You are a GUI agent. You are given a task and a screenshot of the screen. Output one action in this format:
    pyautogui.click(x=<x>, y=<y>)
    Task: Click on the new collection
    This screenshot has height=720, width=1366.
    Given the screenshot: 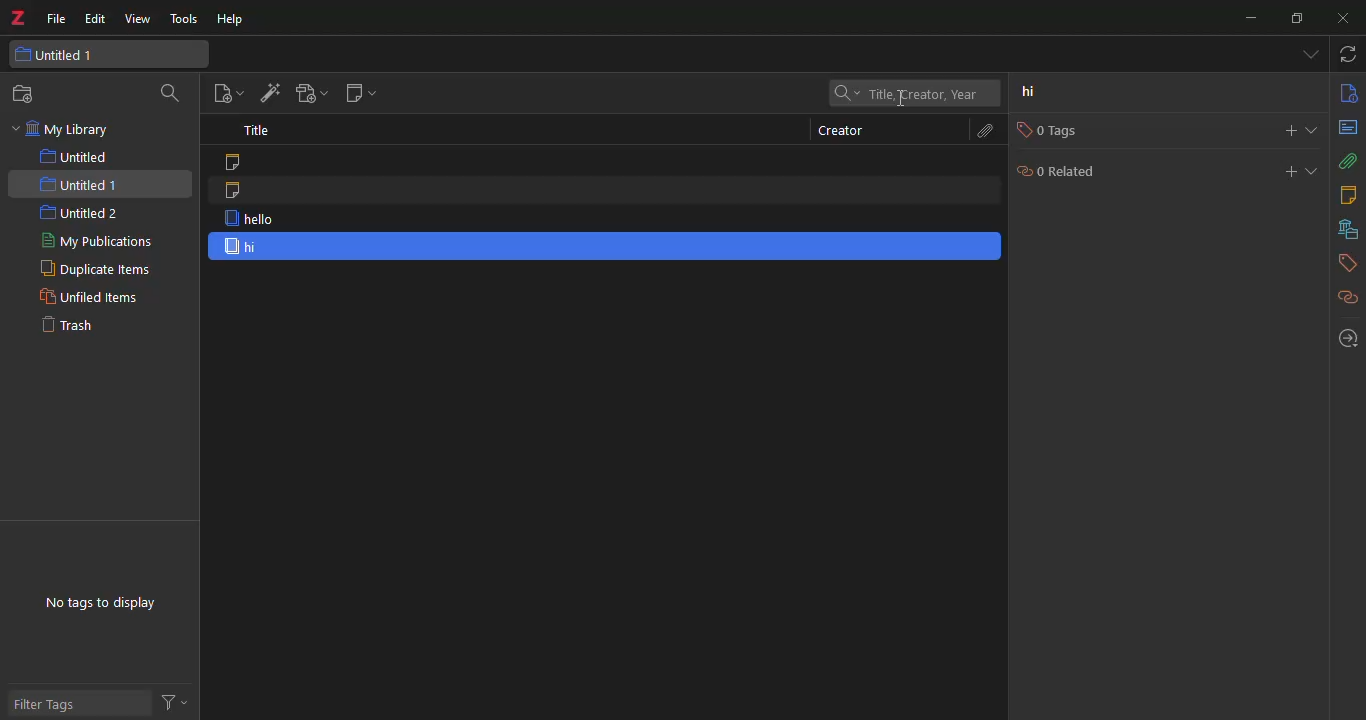 What is the action you would take?
    pyautogui.click(x=28, y=94)
    